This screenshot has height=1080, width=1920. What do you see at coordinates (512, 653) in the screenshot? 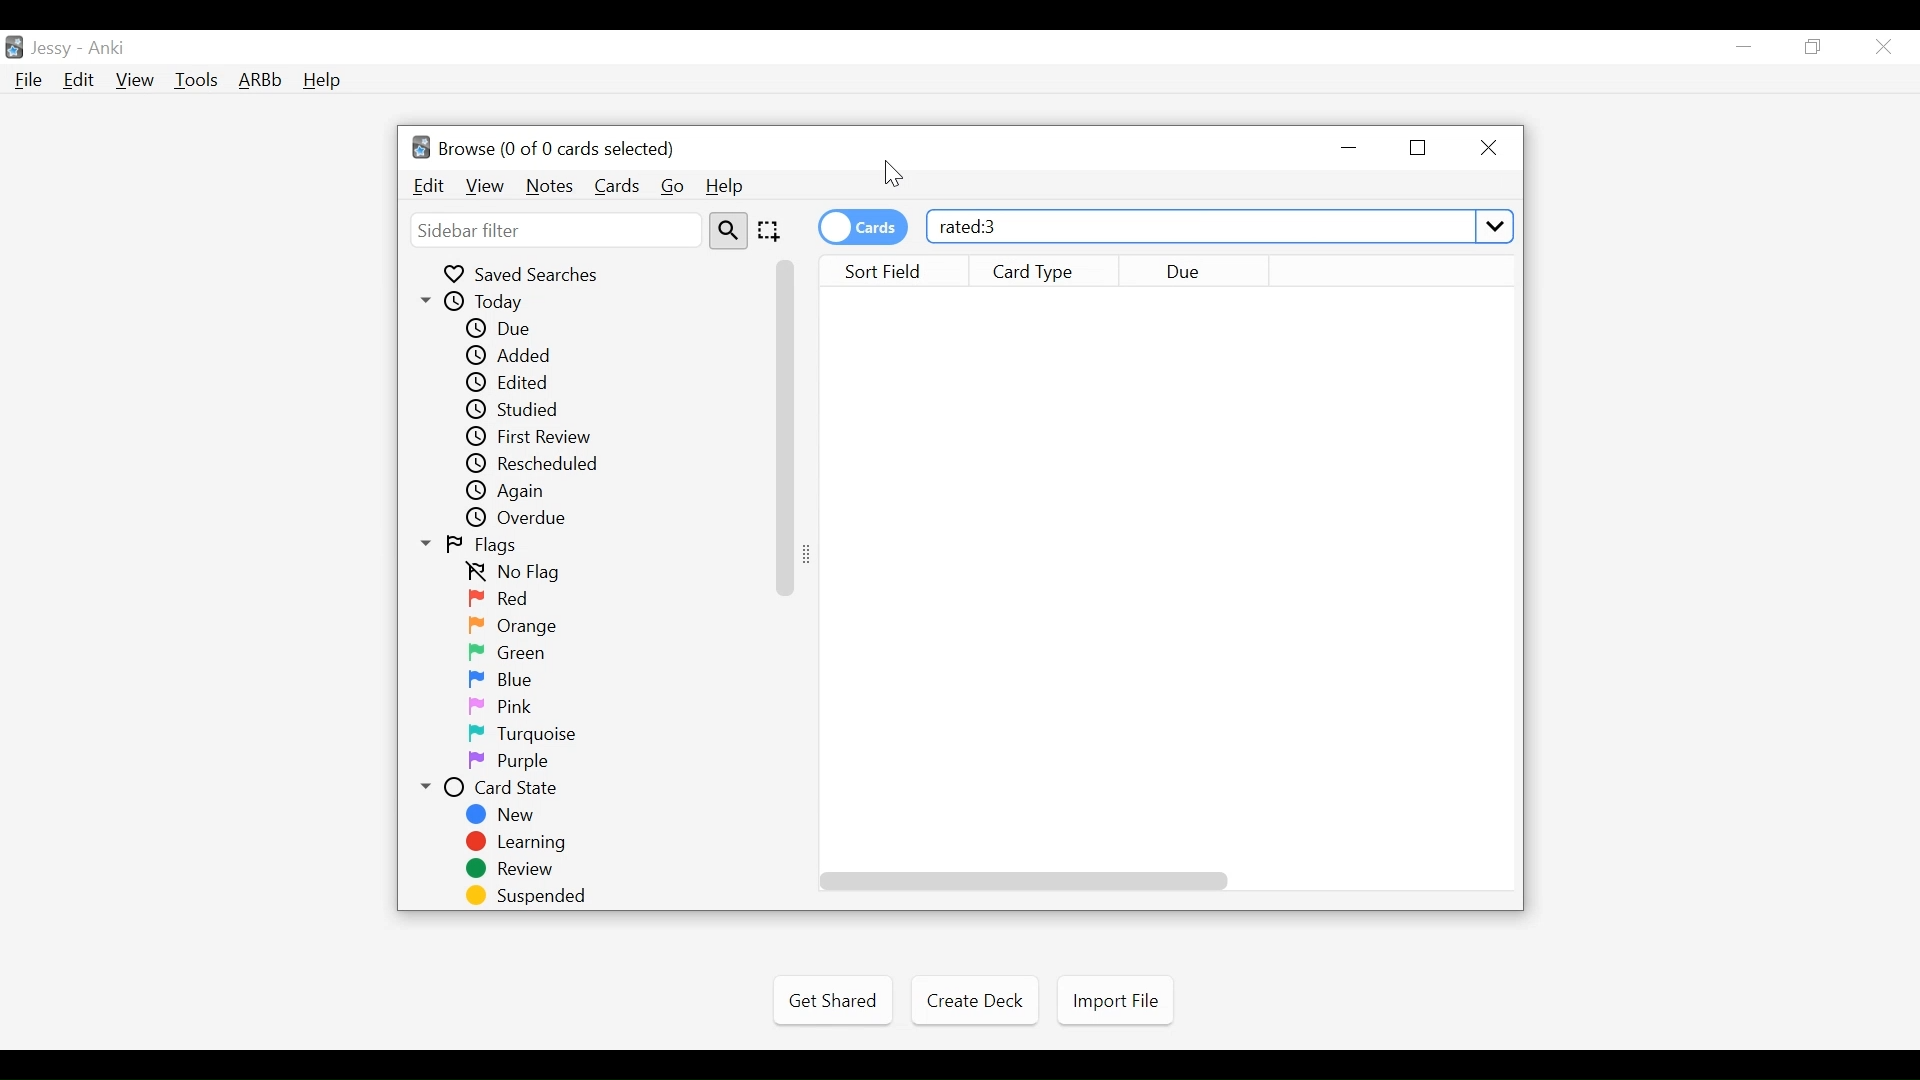
I see `Green` at bounding box center [512, 653].